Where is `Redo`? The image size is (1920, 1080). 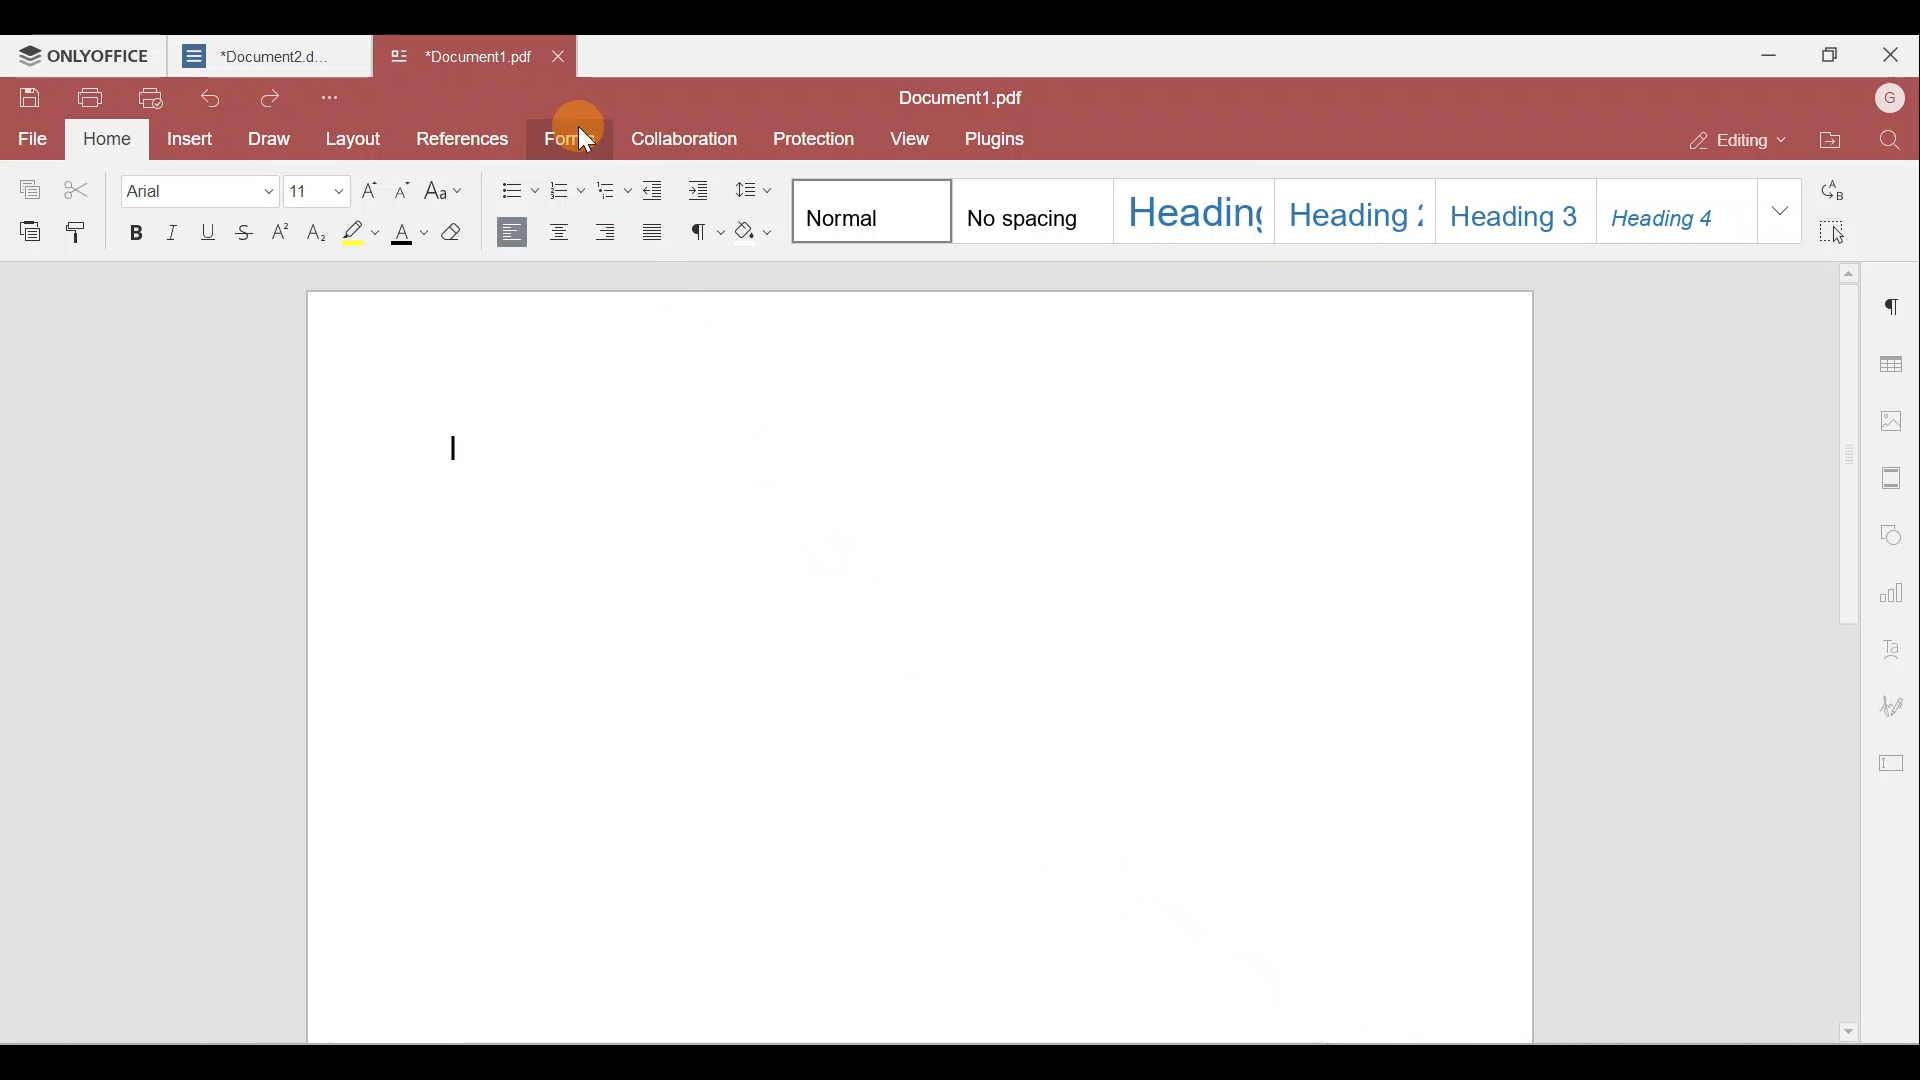 Redo is located at coordinates (264, 98).